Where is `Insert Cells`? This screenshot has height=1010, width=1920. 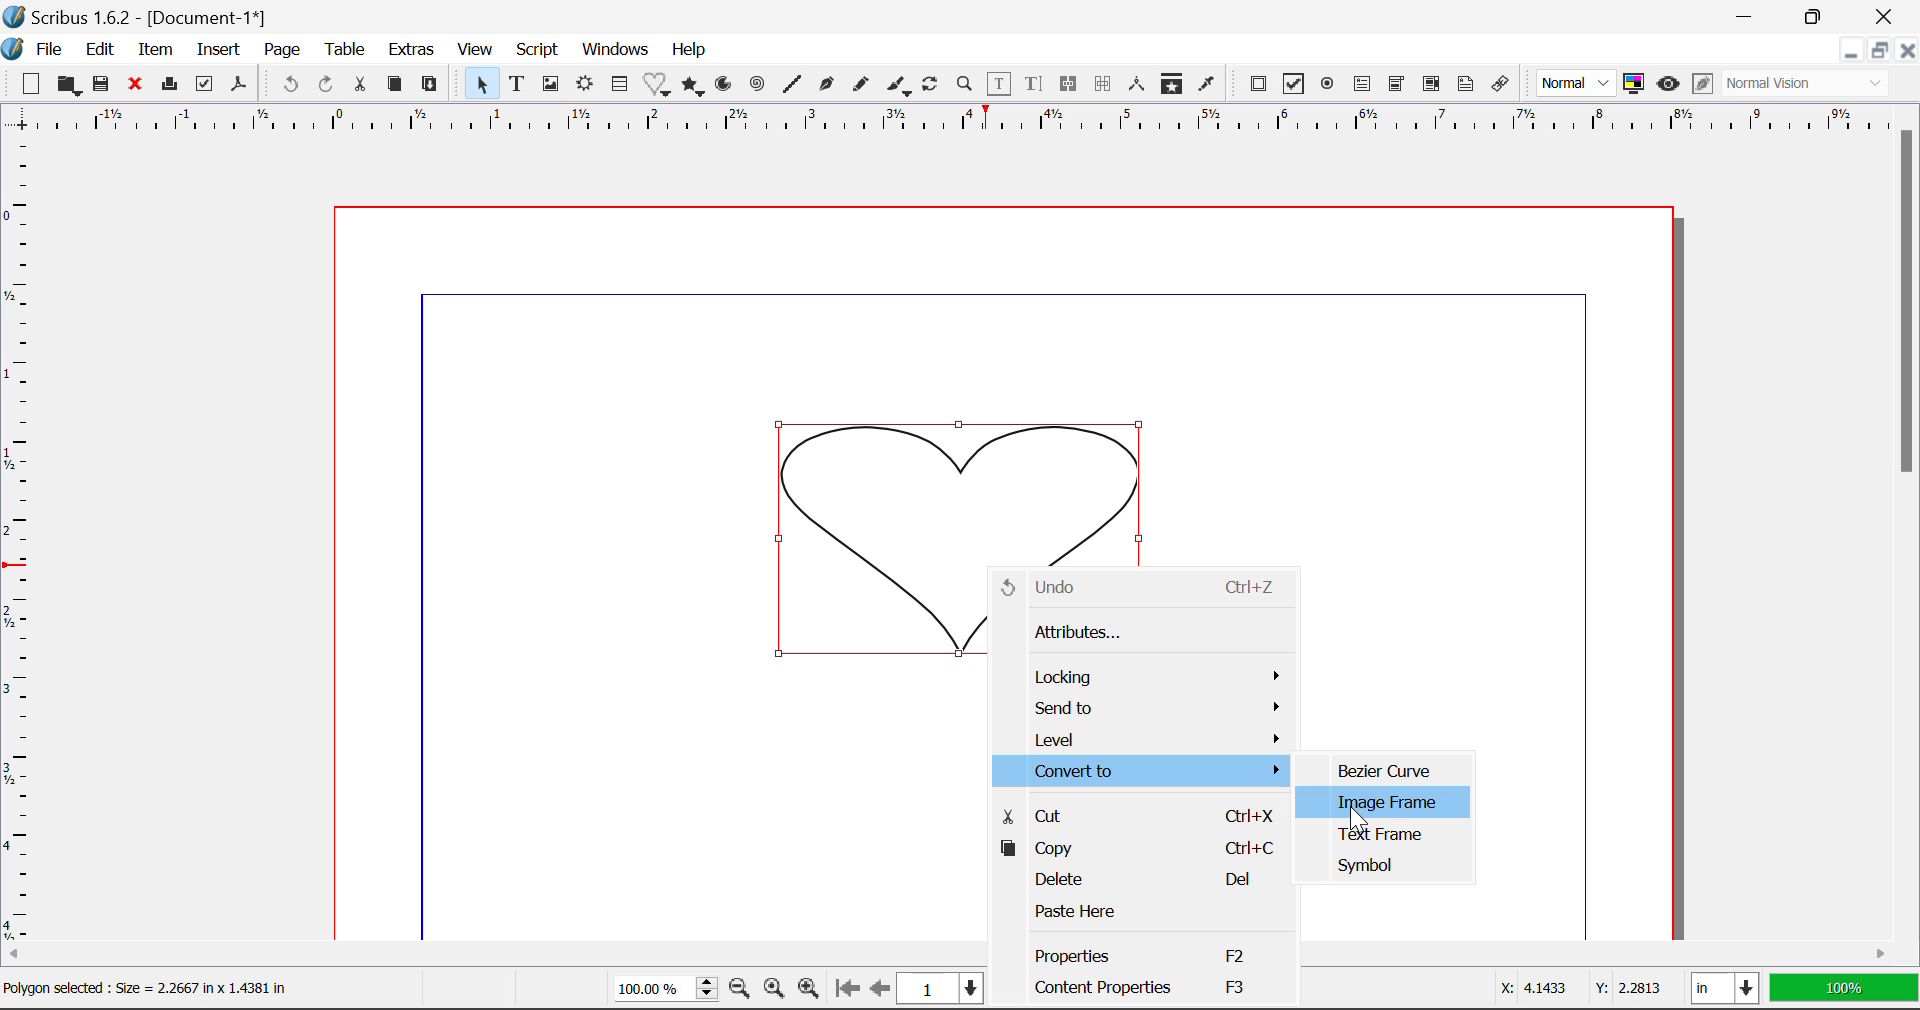 Insert Cells is located at coordinates (618, 87).